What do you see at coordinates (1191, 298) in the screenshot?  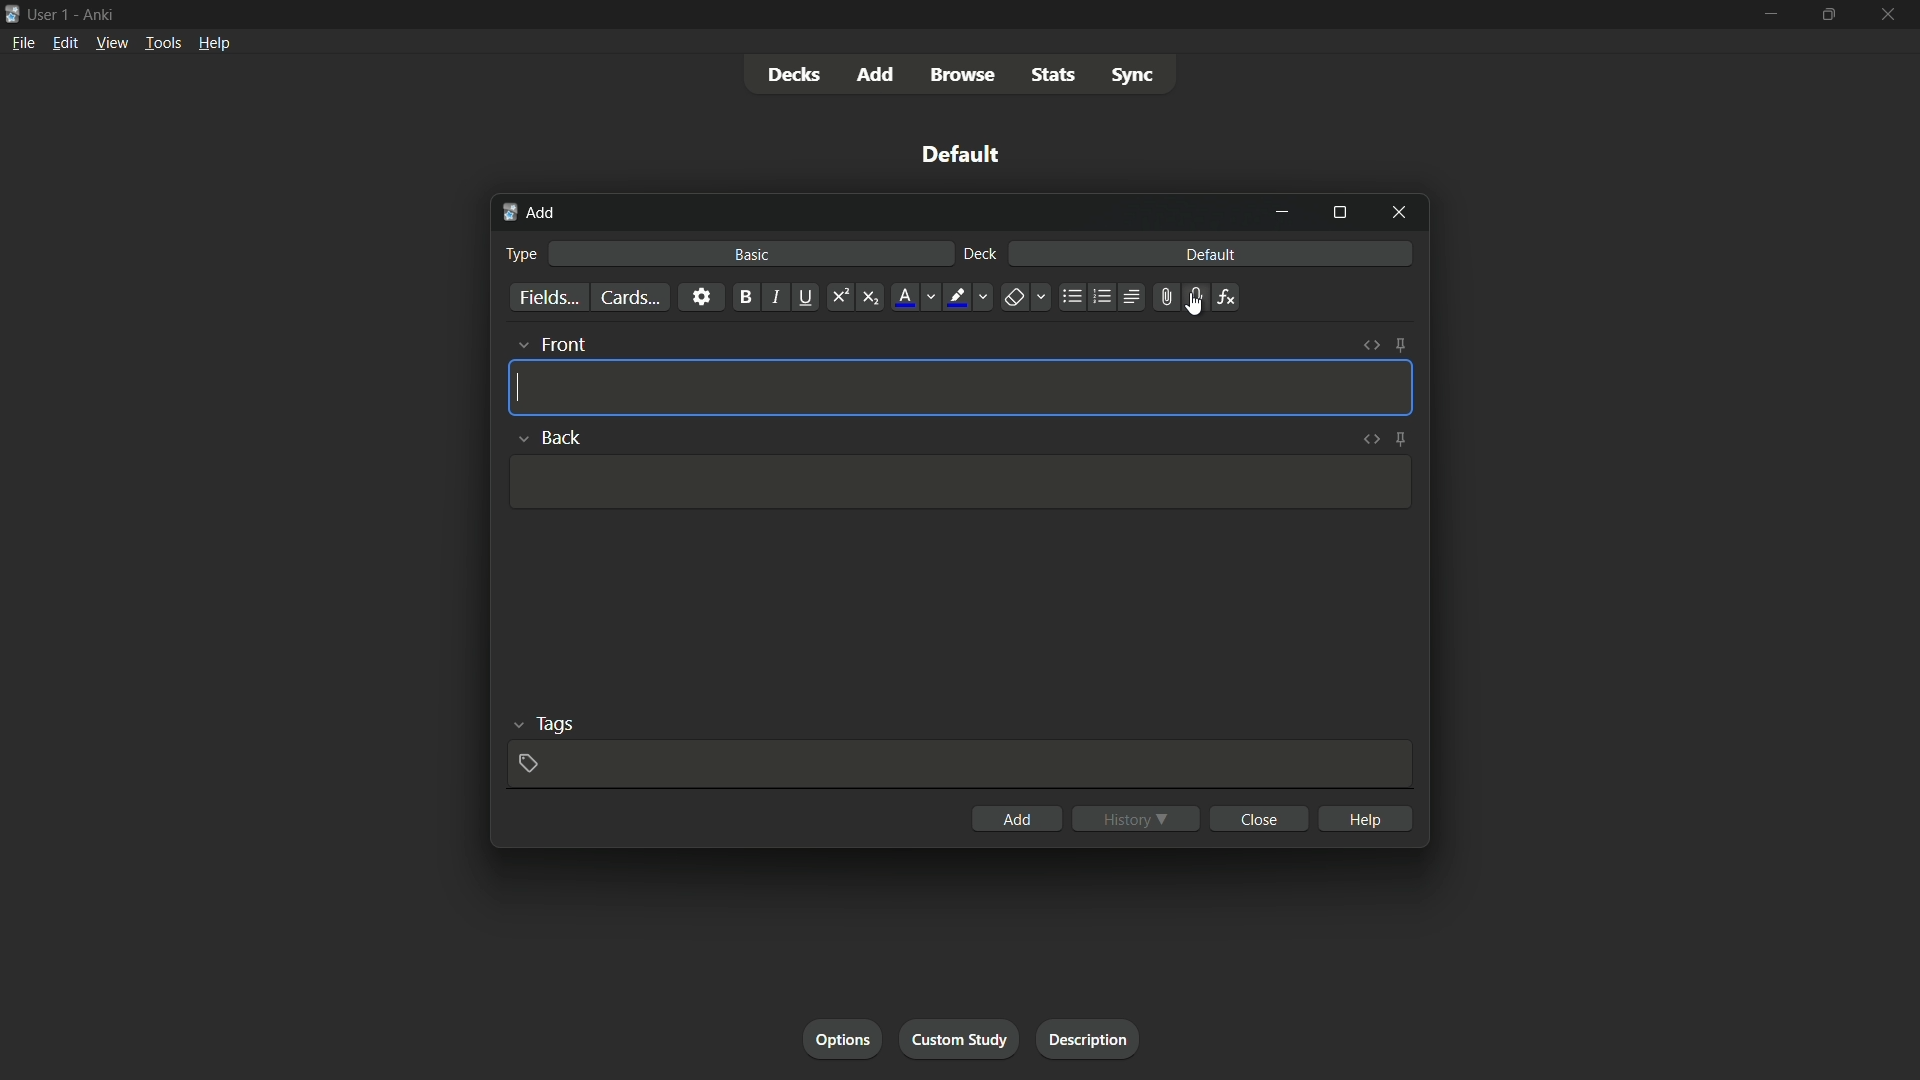 I see `record audio` at bounding box center [1191, 298].